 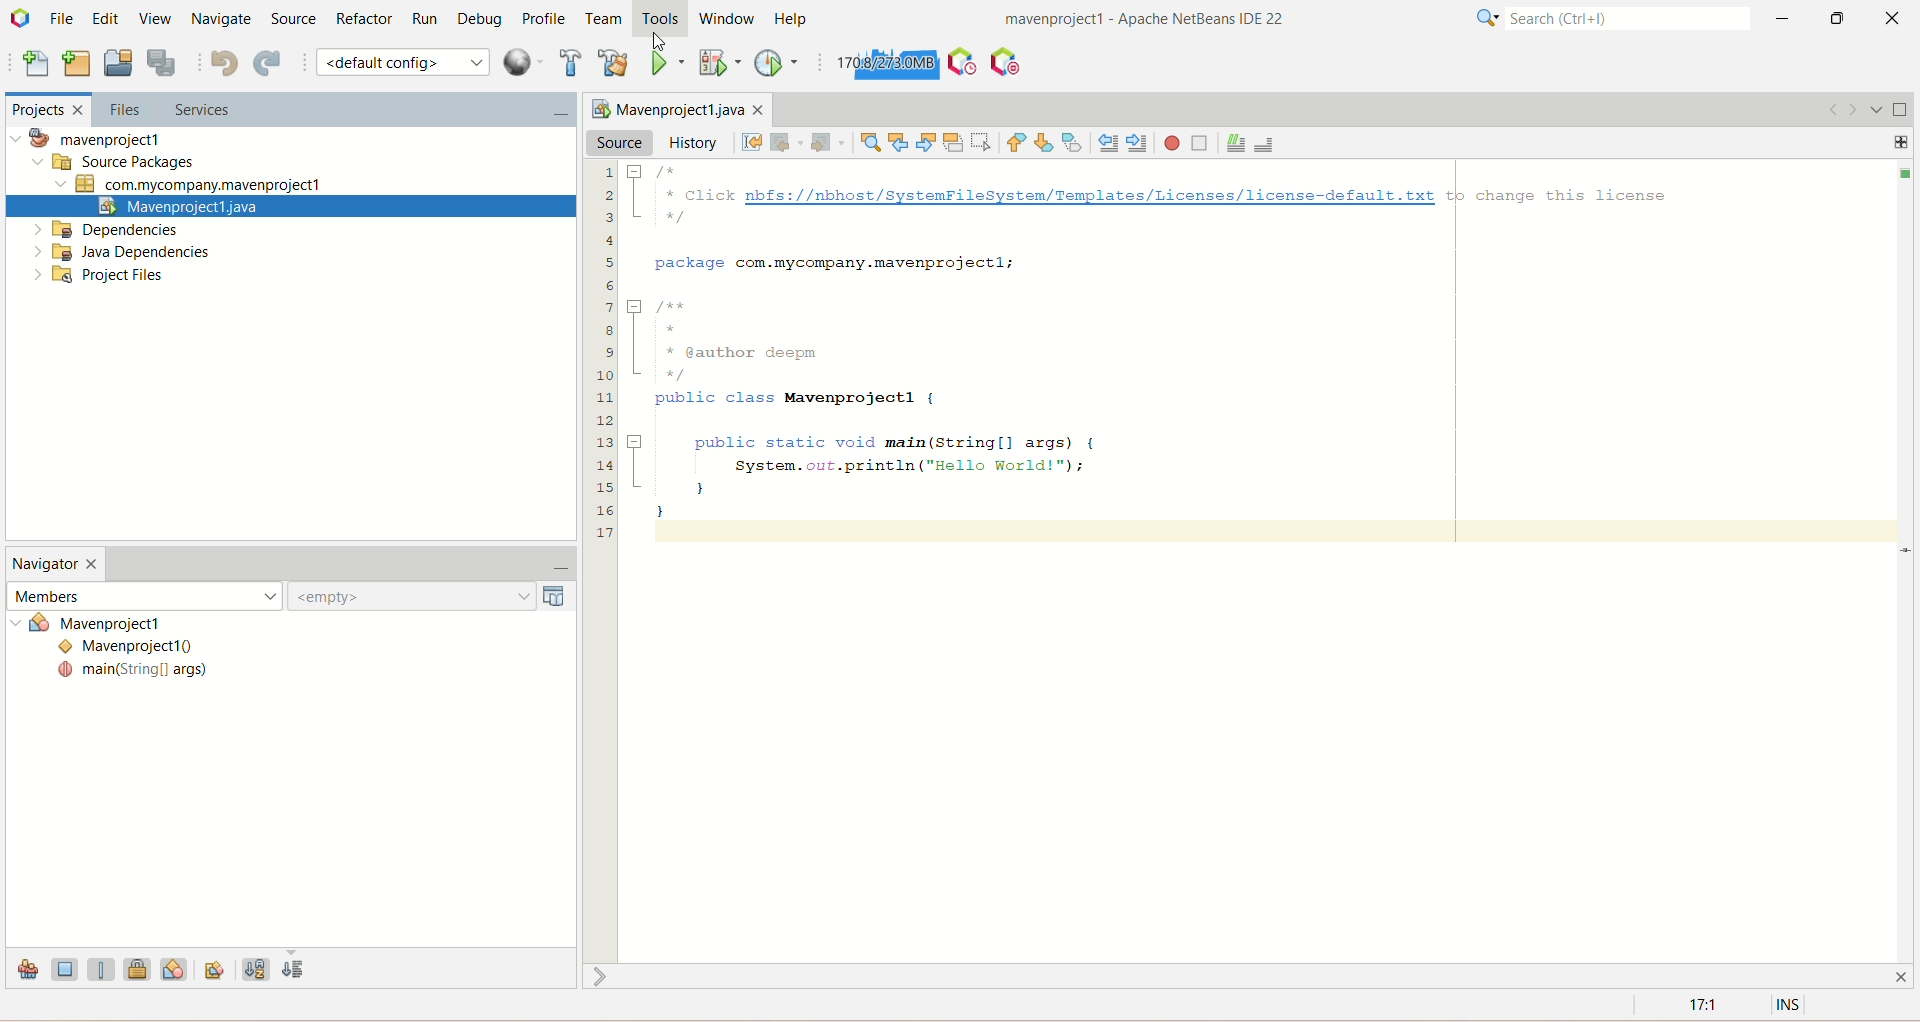 What do you see at coordinates (175, 968) in the screenshot?
I see `show inner classes` at bounding box center [175, 968].